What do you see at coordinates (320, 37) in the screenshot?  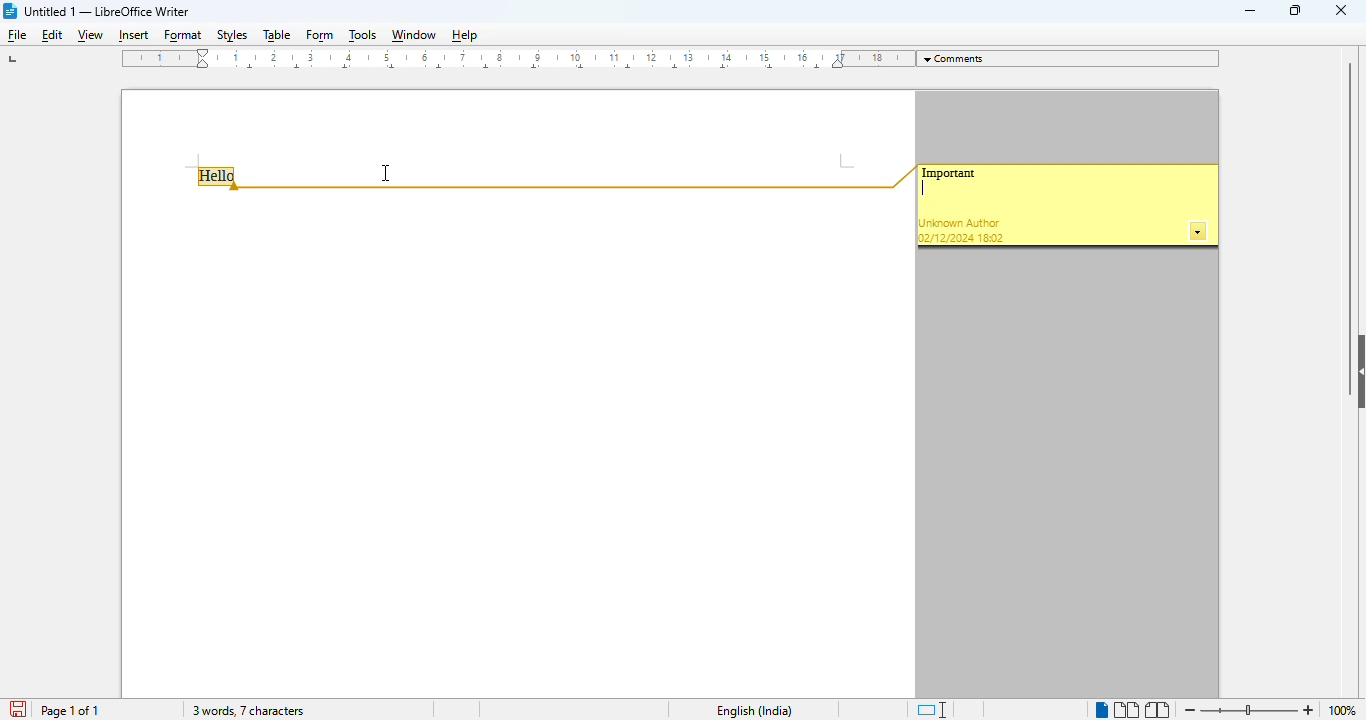 I see `form` at bounding box center [320, 37].